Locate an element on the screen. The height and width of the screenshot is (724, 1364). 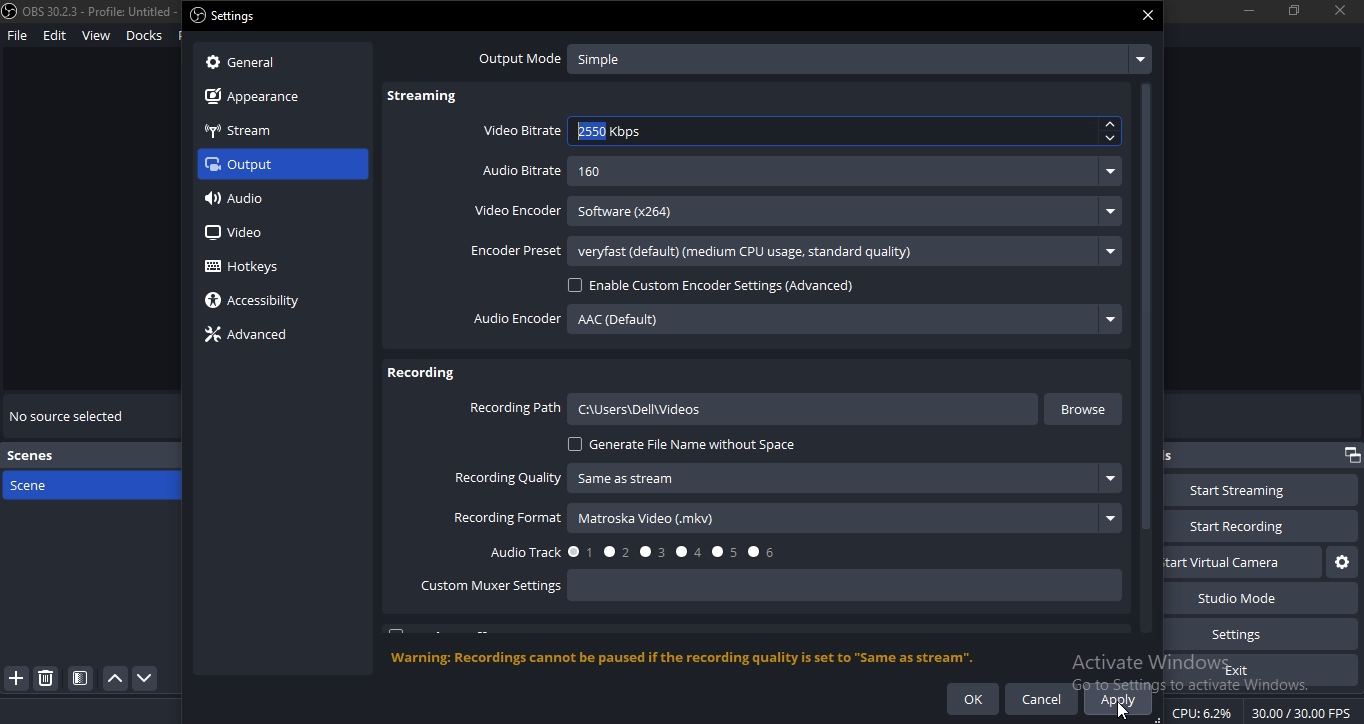
add scene is located at coordinates (17, 679).